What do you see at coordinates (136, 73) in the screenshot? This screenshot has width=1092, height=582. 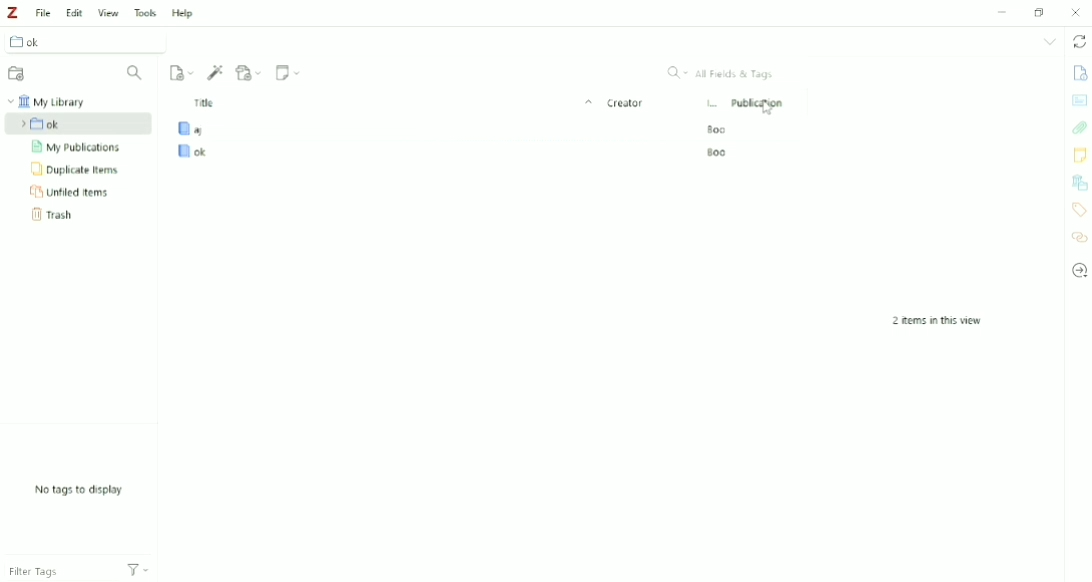 I see `Filter Collections` at bounding box center [136, 73].